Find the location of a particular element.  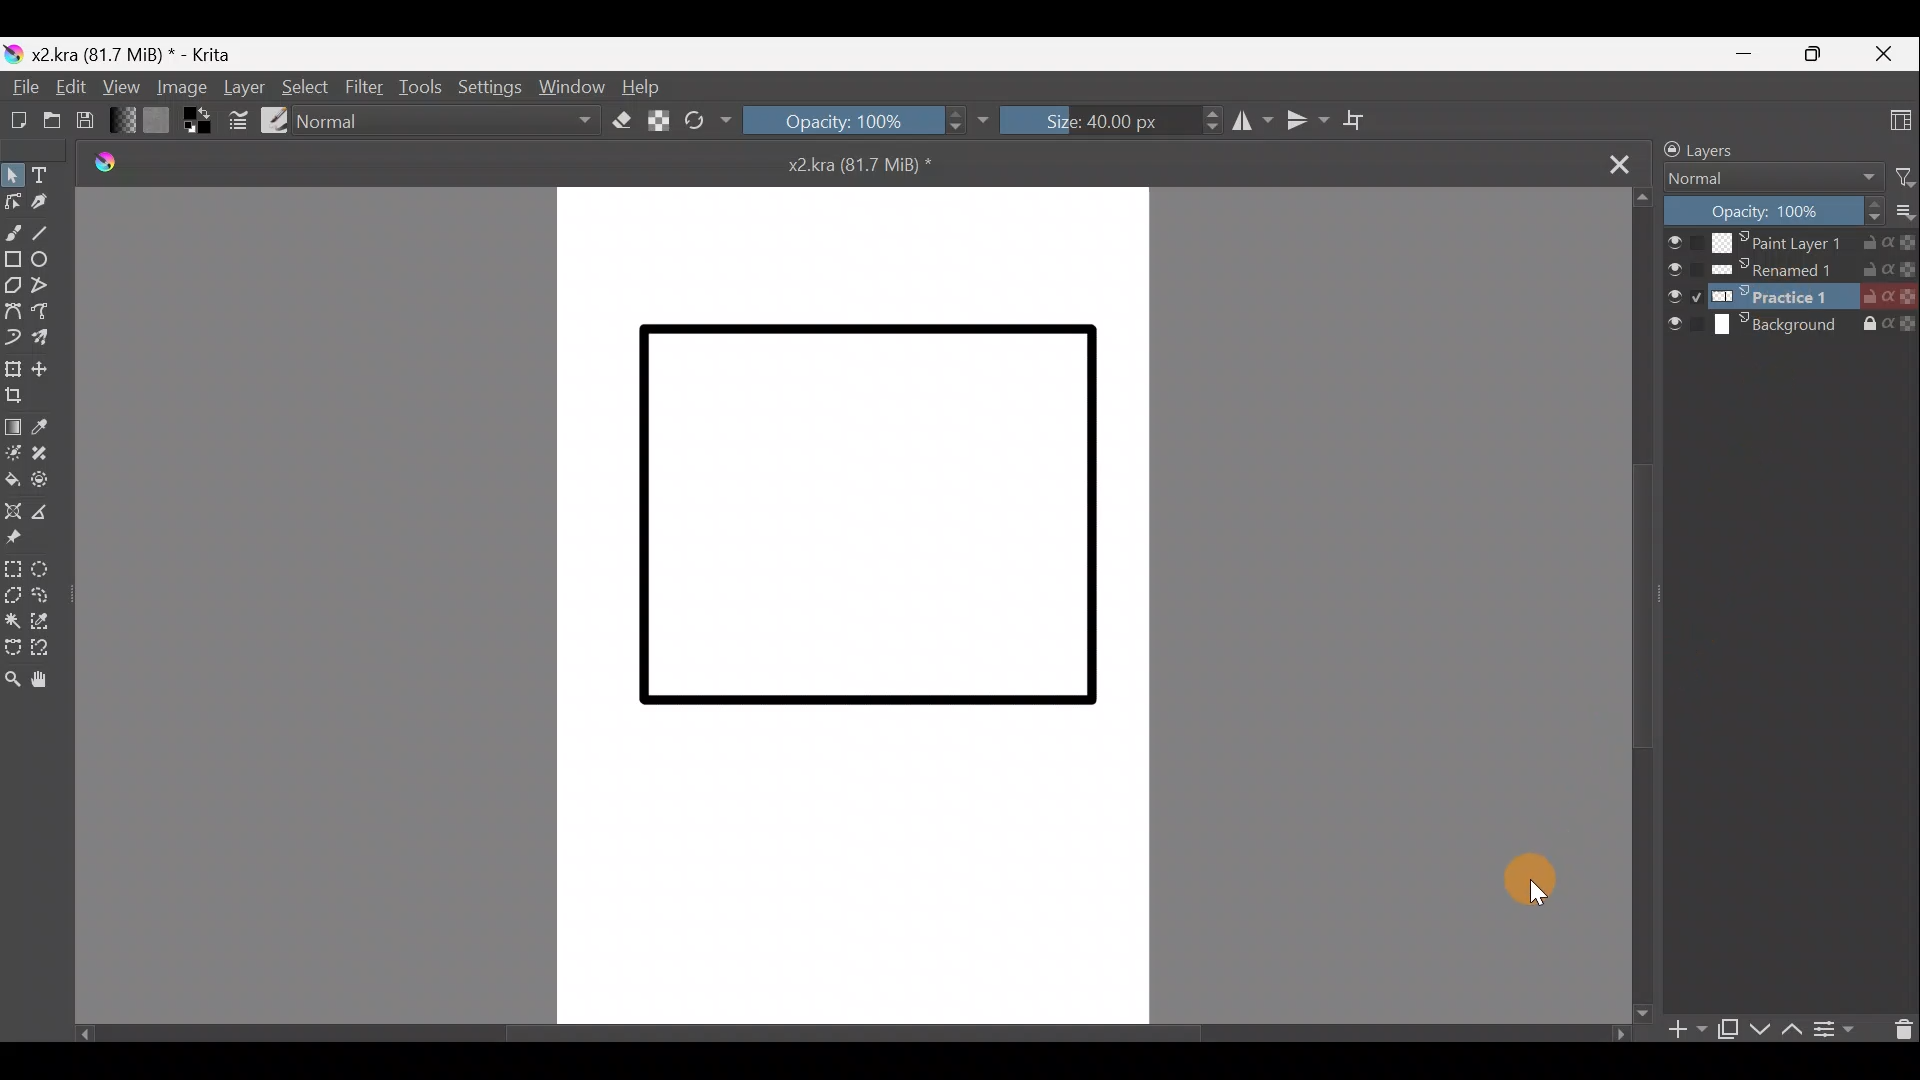

Window is located at coordinates (572, 88).